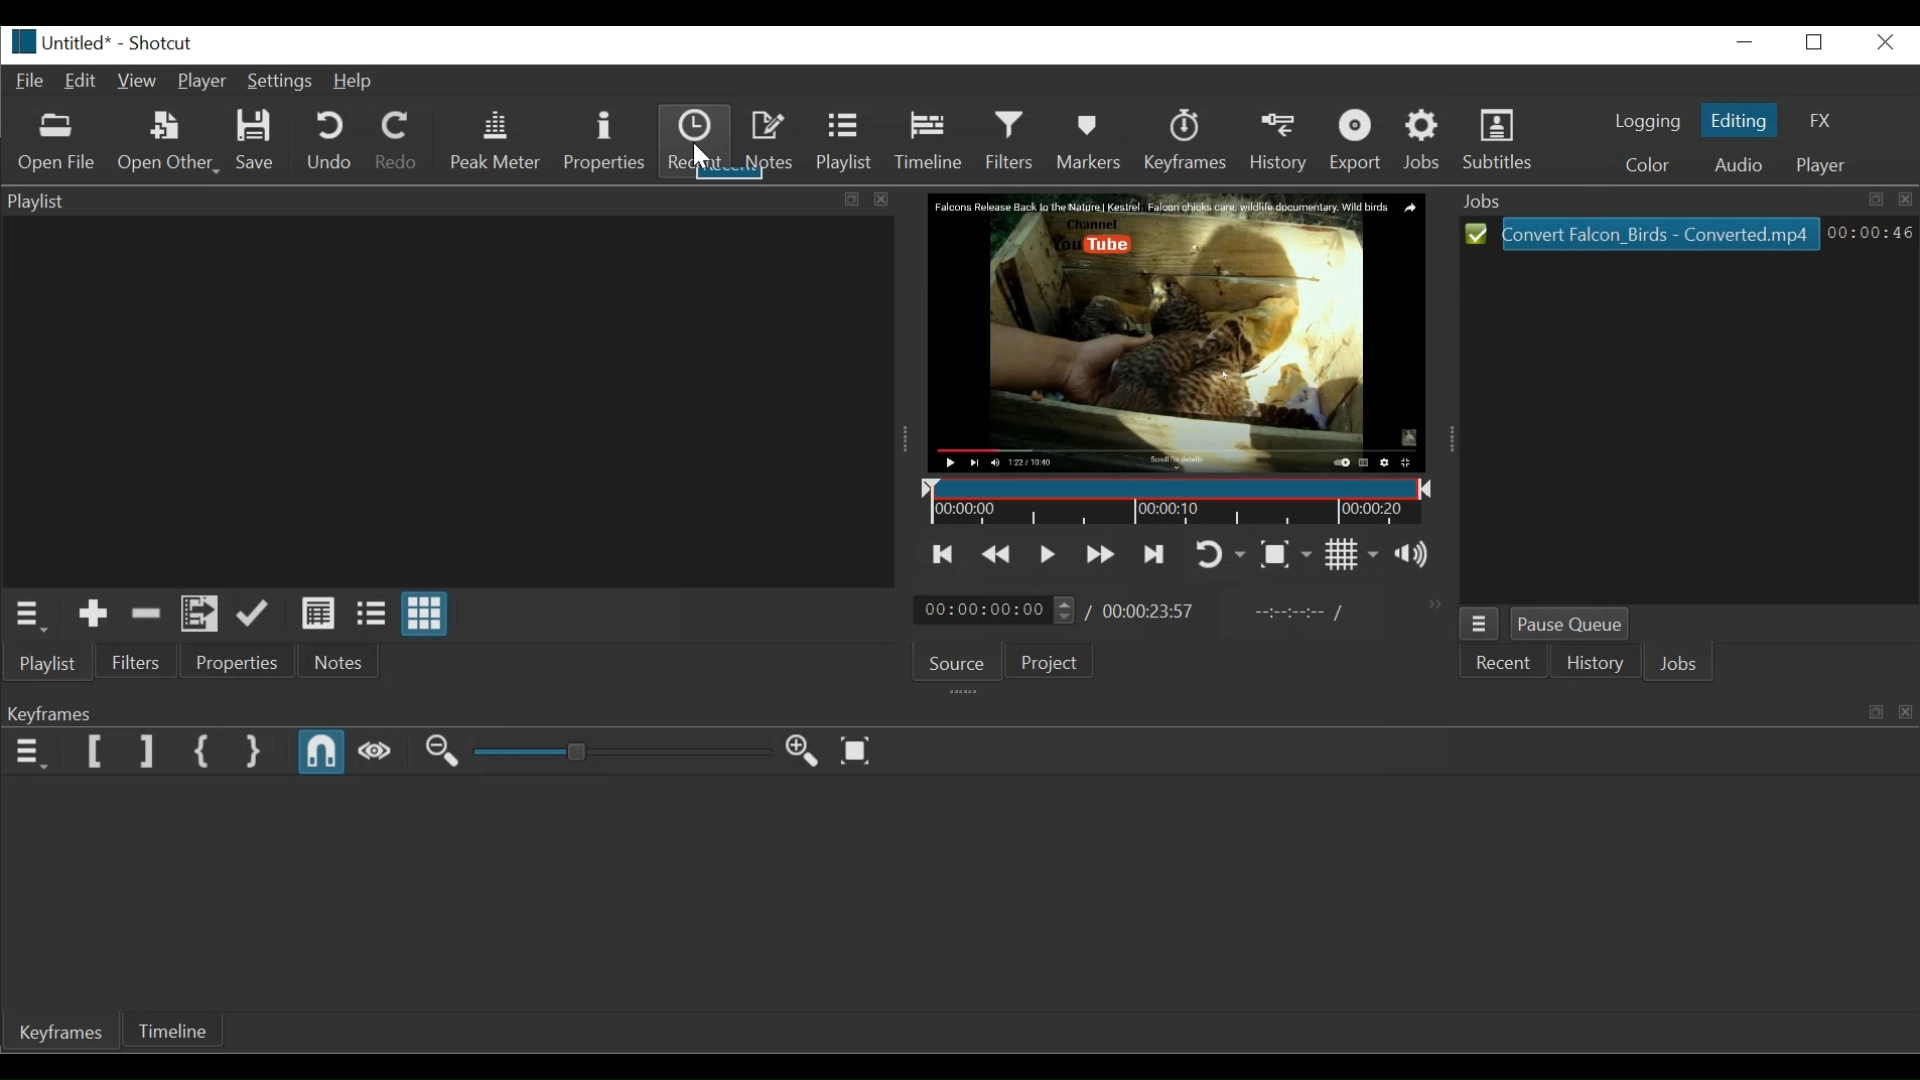 This screenshot has height=1080, width=1920. I want to click on Open Other File, so click(57, 143).